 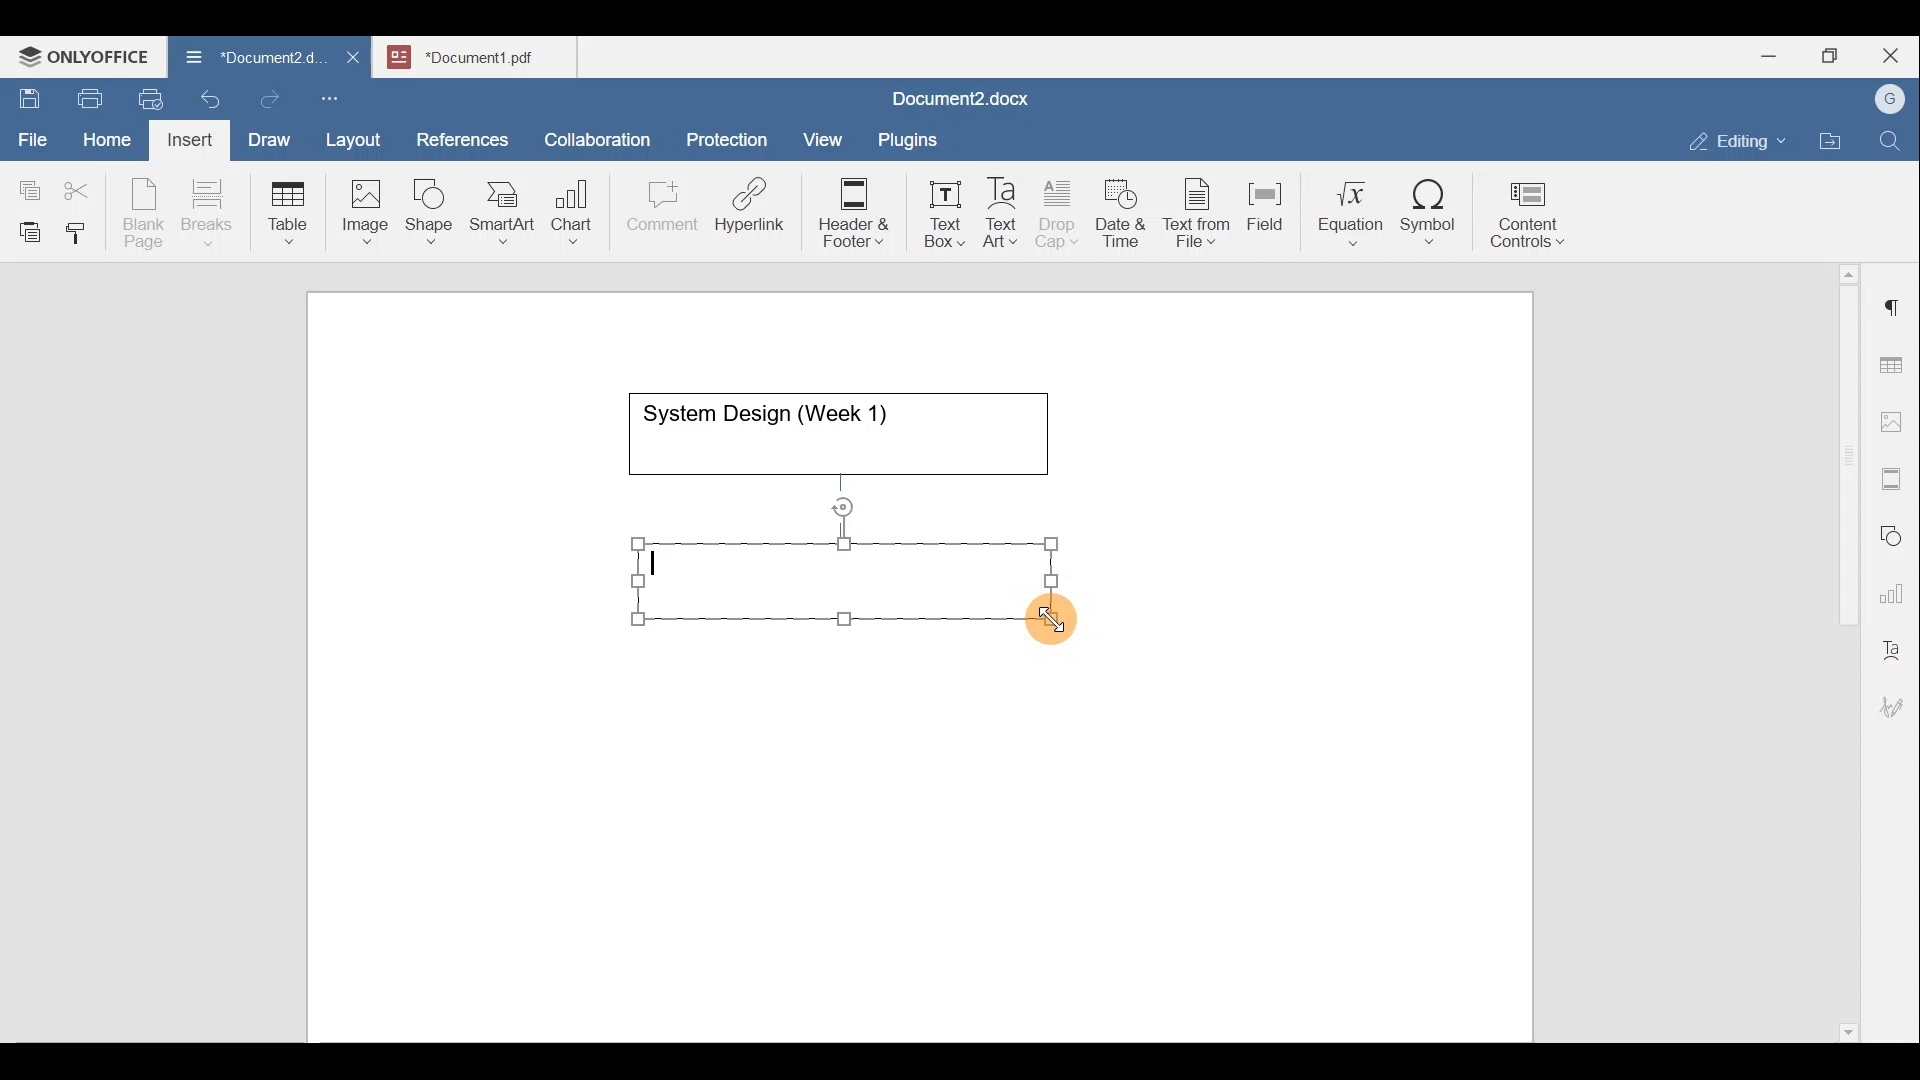 I want to click on View, so click(x=824, y=133).